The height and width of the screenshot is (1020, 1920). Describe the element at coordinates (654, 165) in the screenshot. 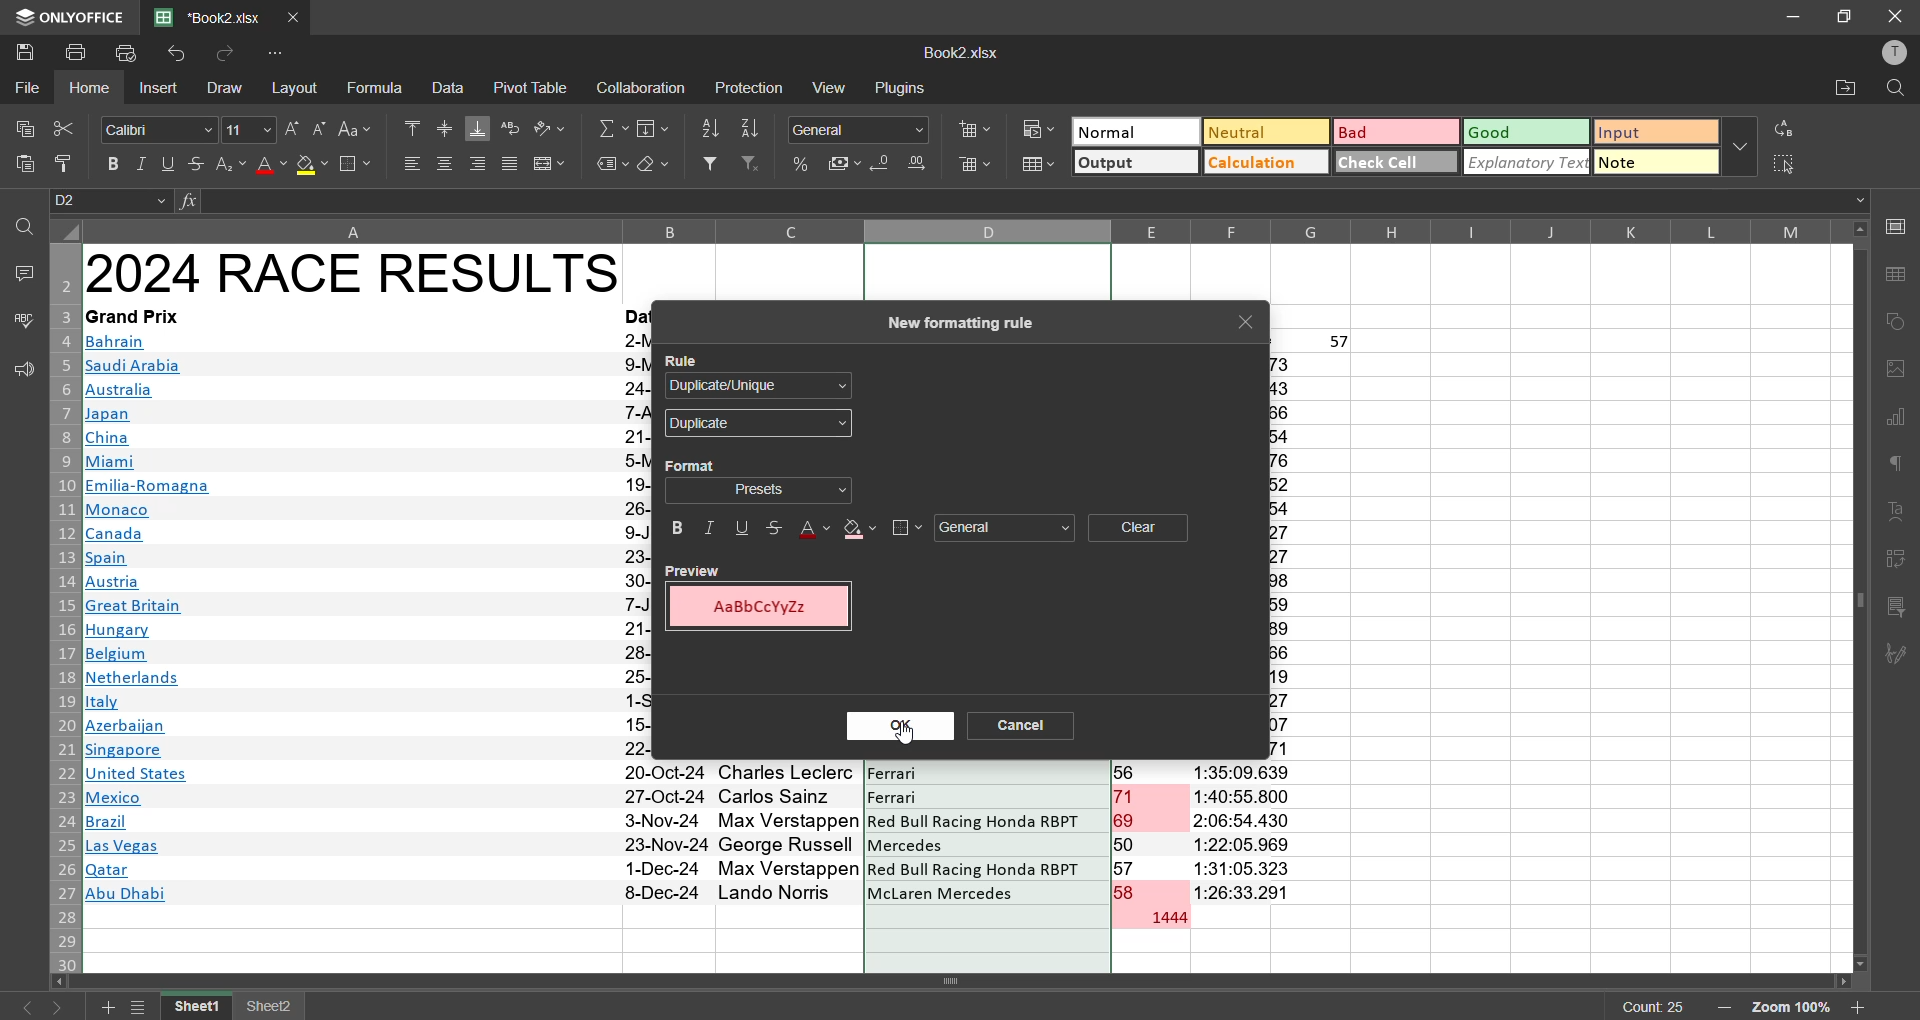

I see `clear` at that location.